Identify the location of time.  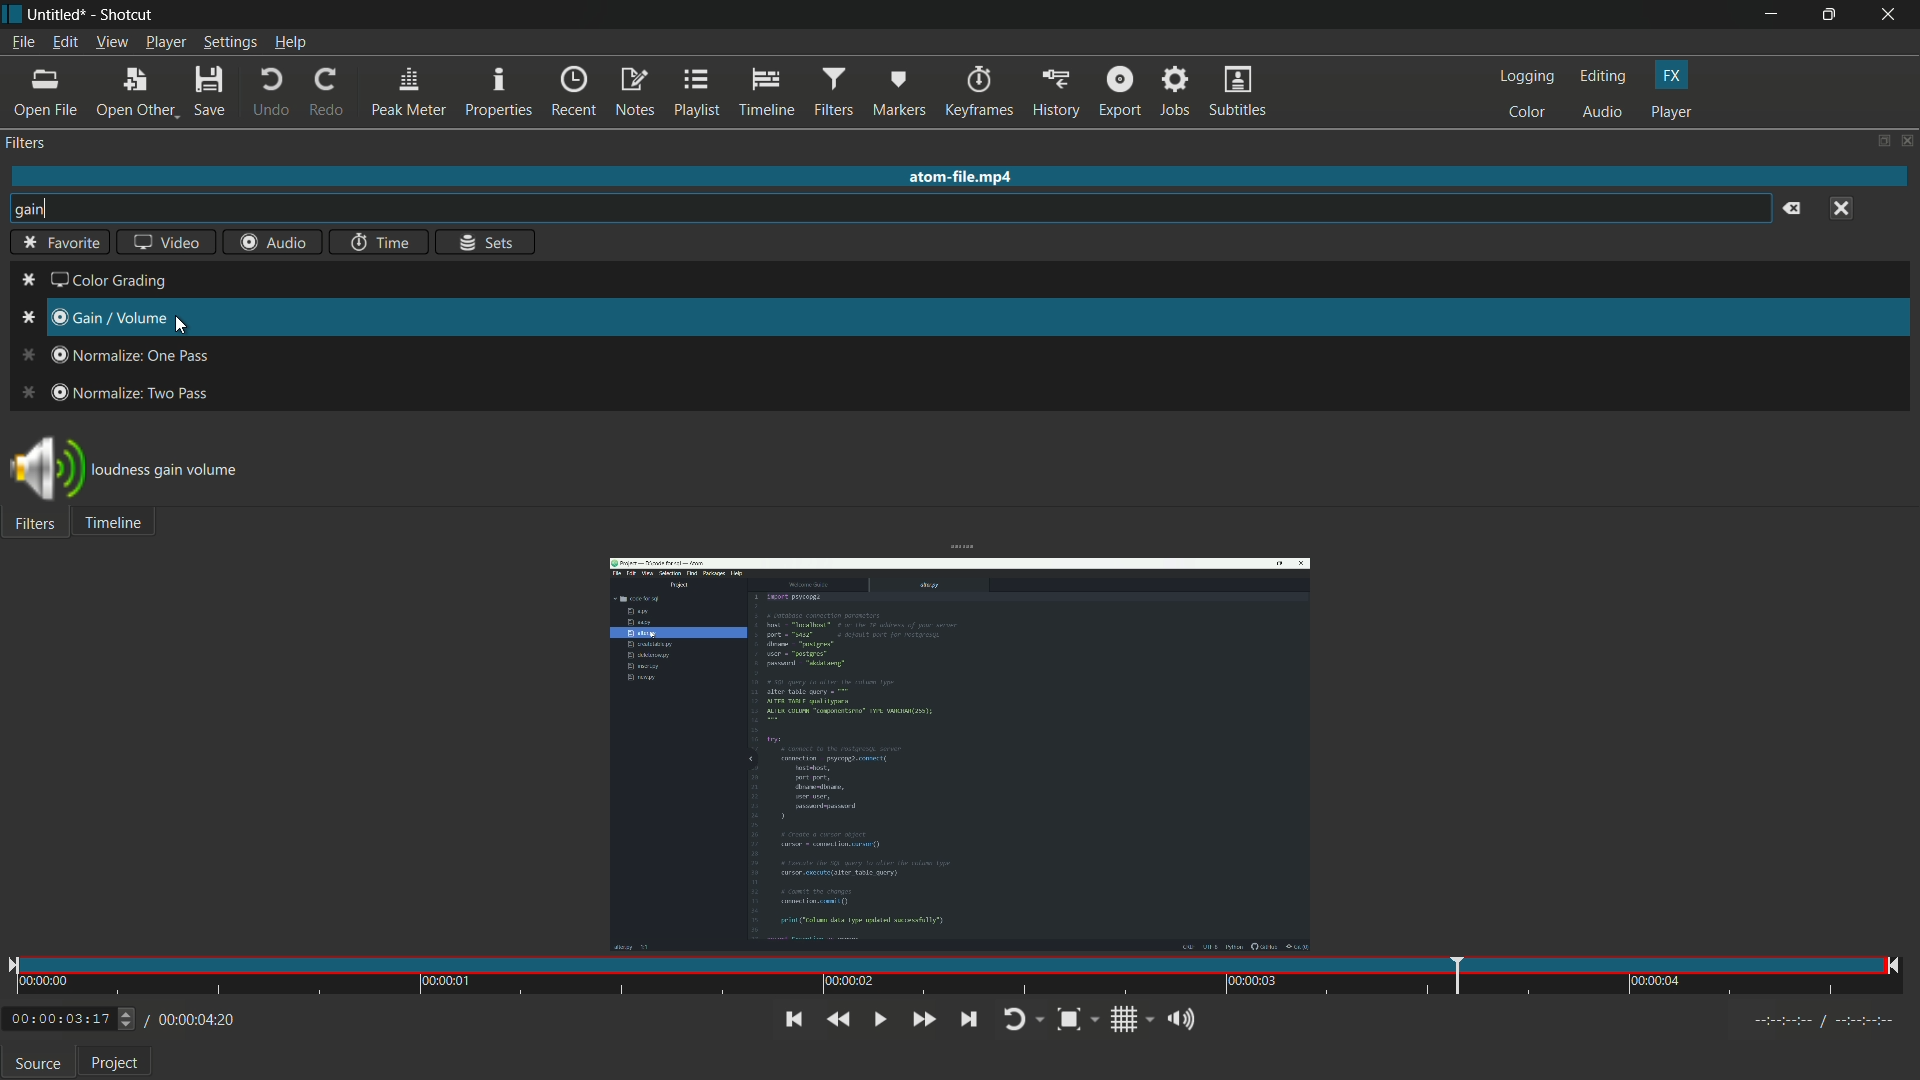
(380, 242).